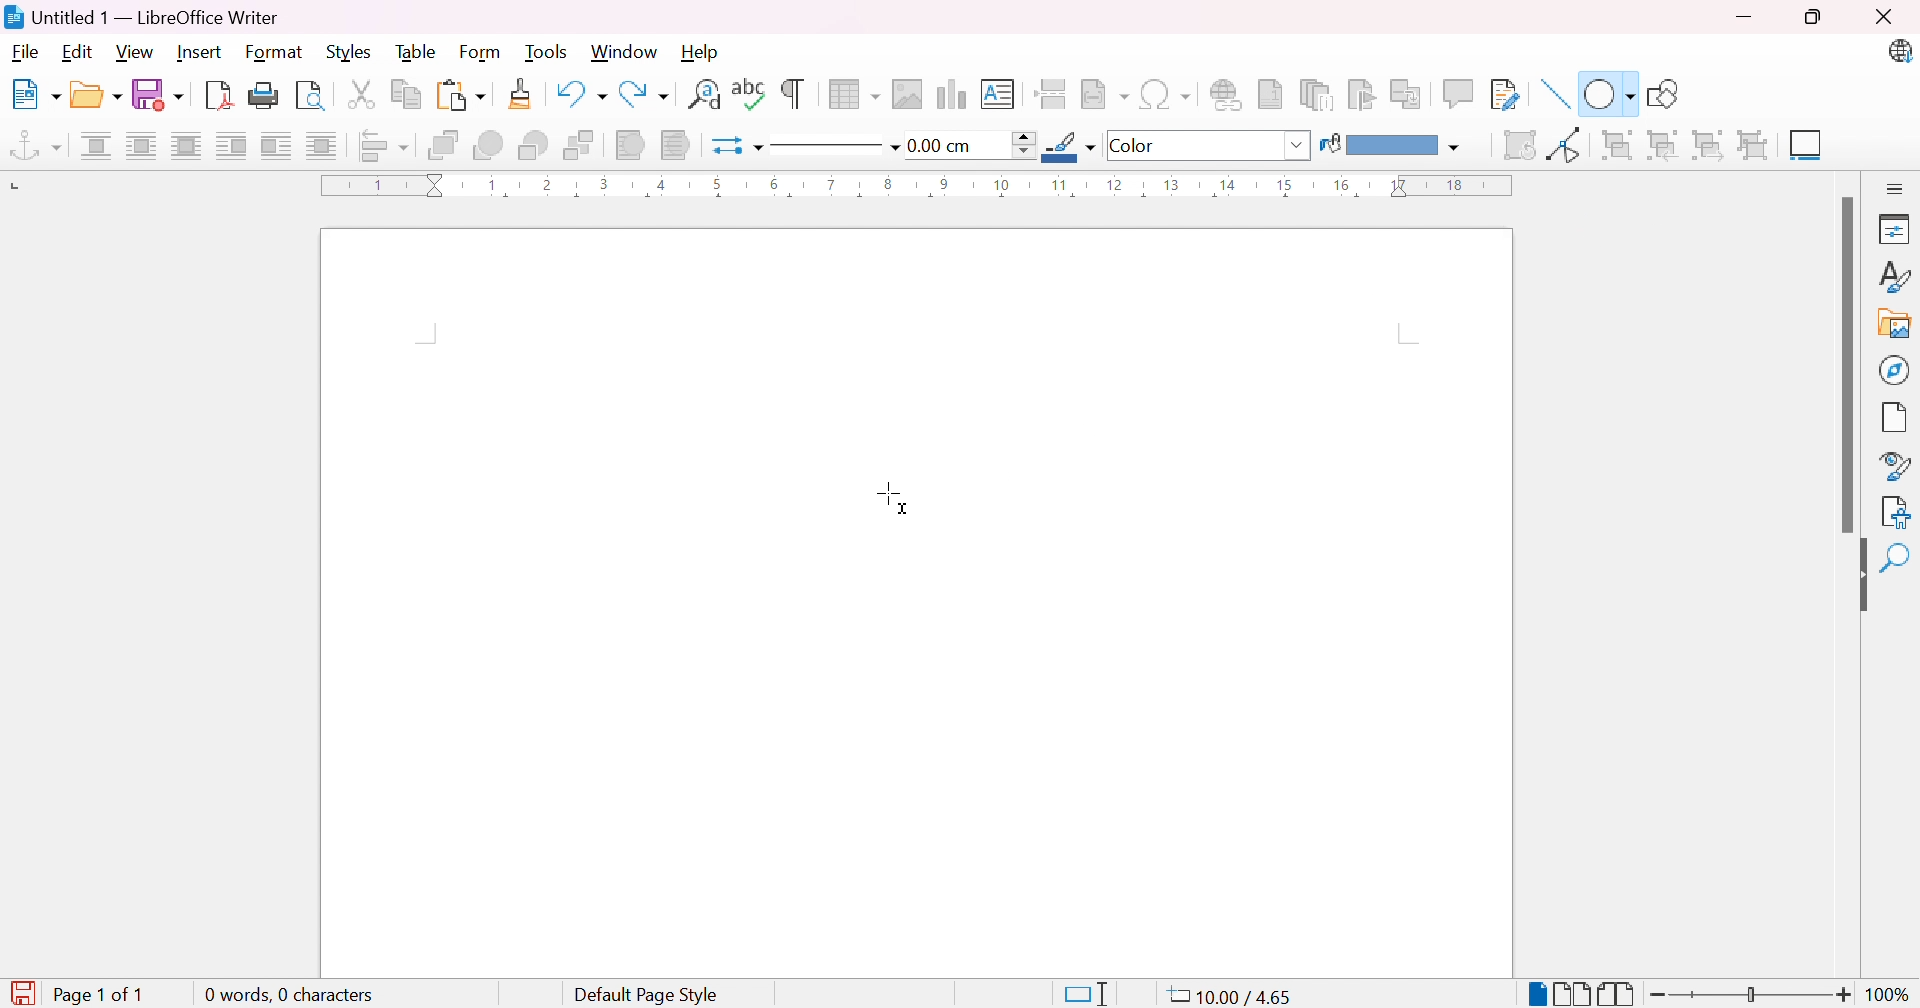 Image resolution: width=1920 pixels, height=1008 pixels. What do you see at coordinates (826, 148) in the screenshot?
I see `Line style` at bounding box center [826, 148].